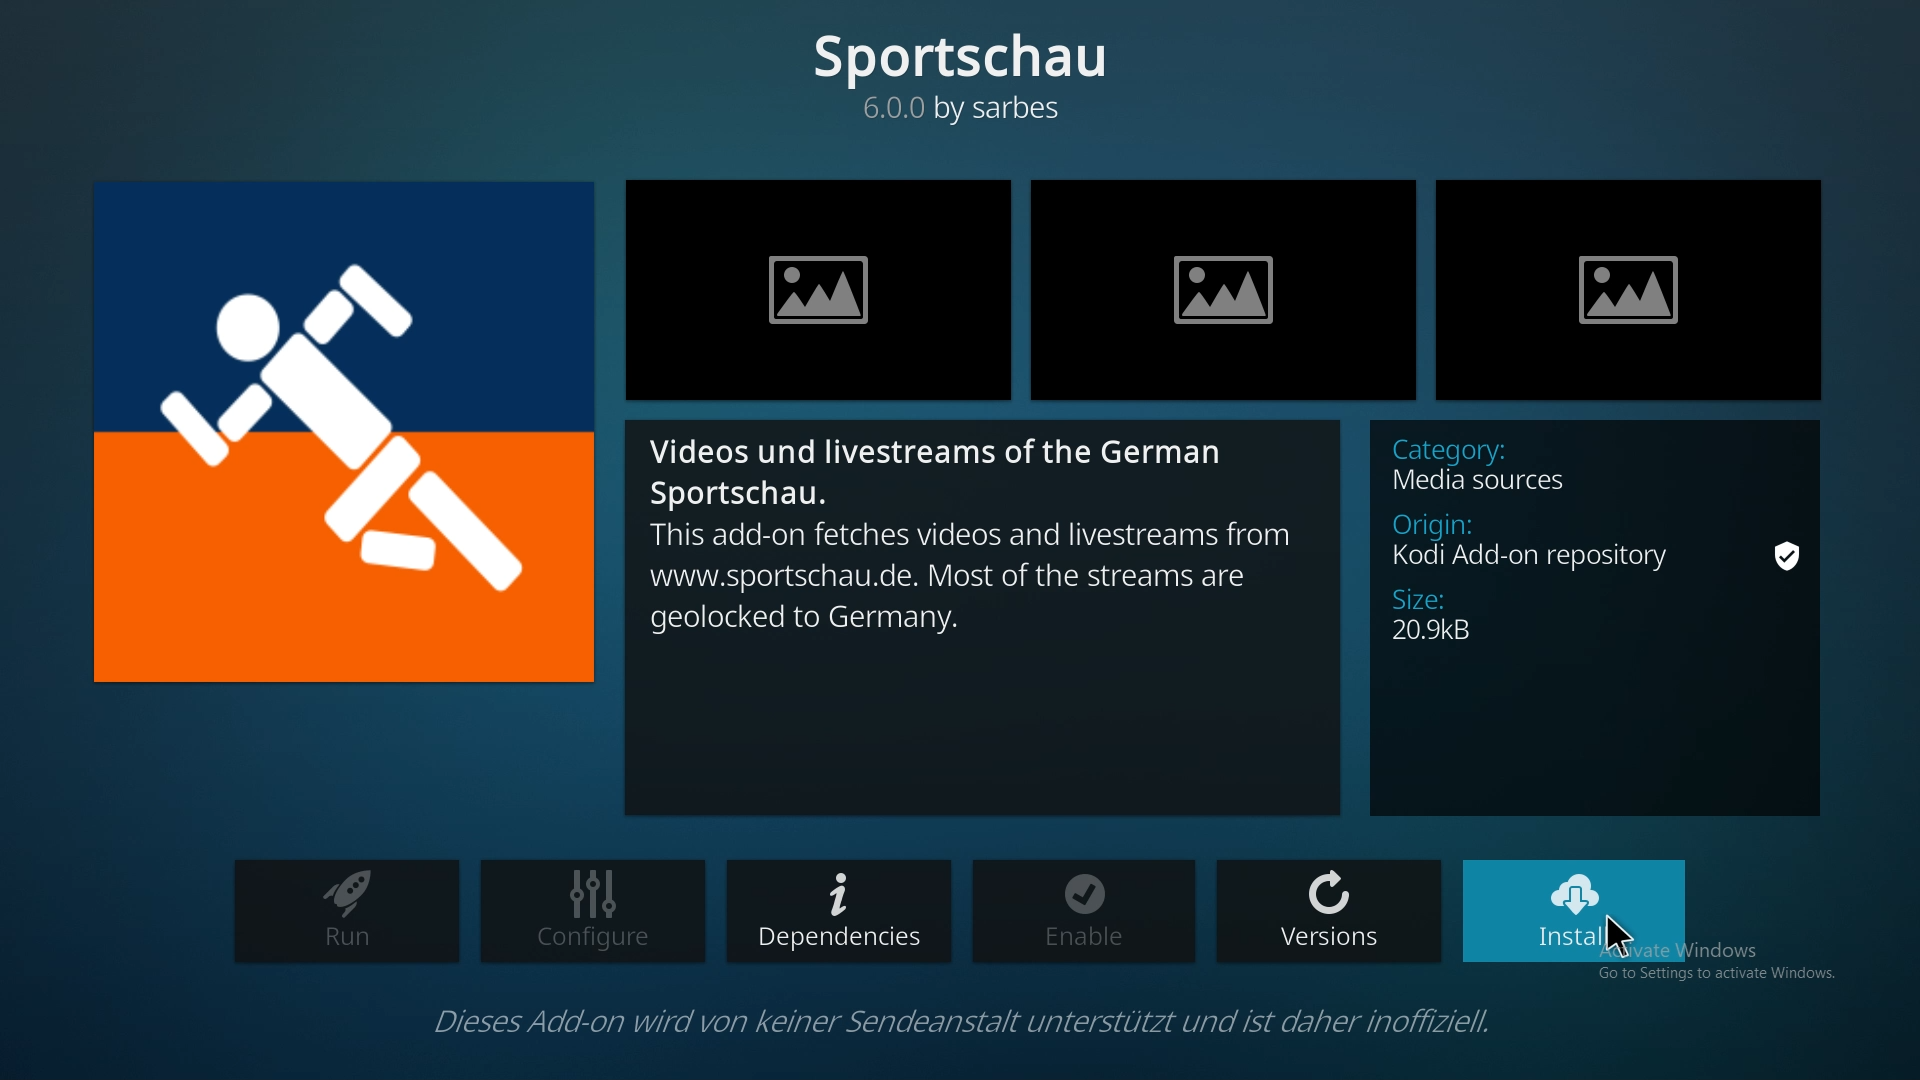  Describe the element at coordinates (920, 1018) in the screenshot. I see `info` at that location.